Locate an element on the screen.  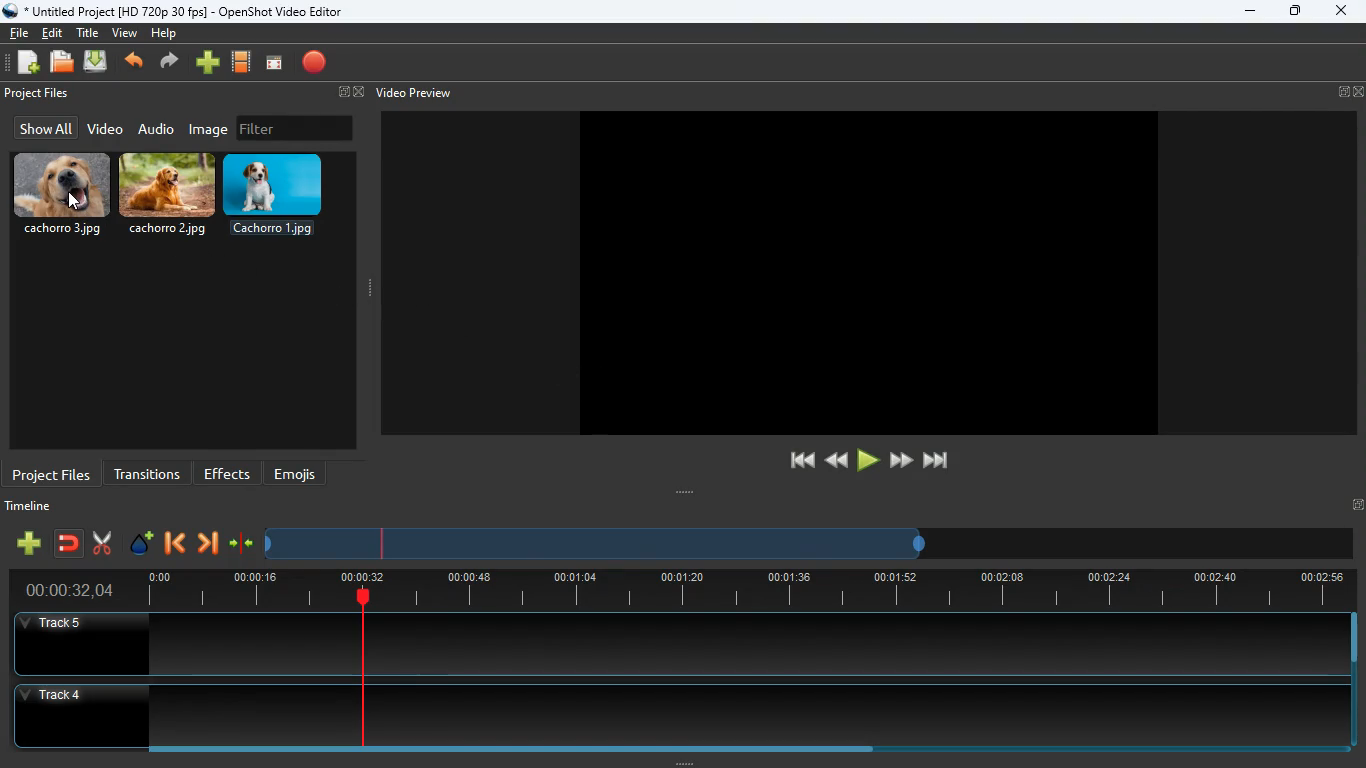
video is located at coordinates (104, 130).